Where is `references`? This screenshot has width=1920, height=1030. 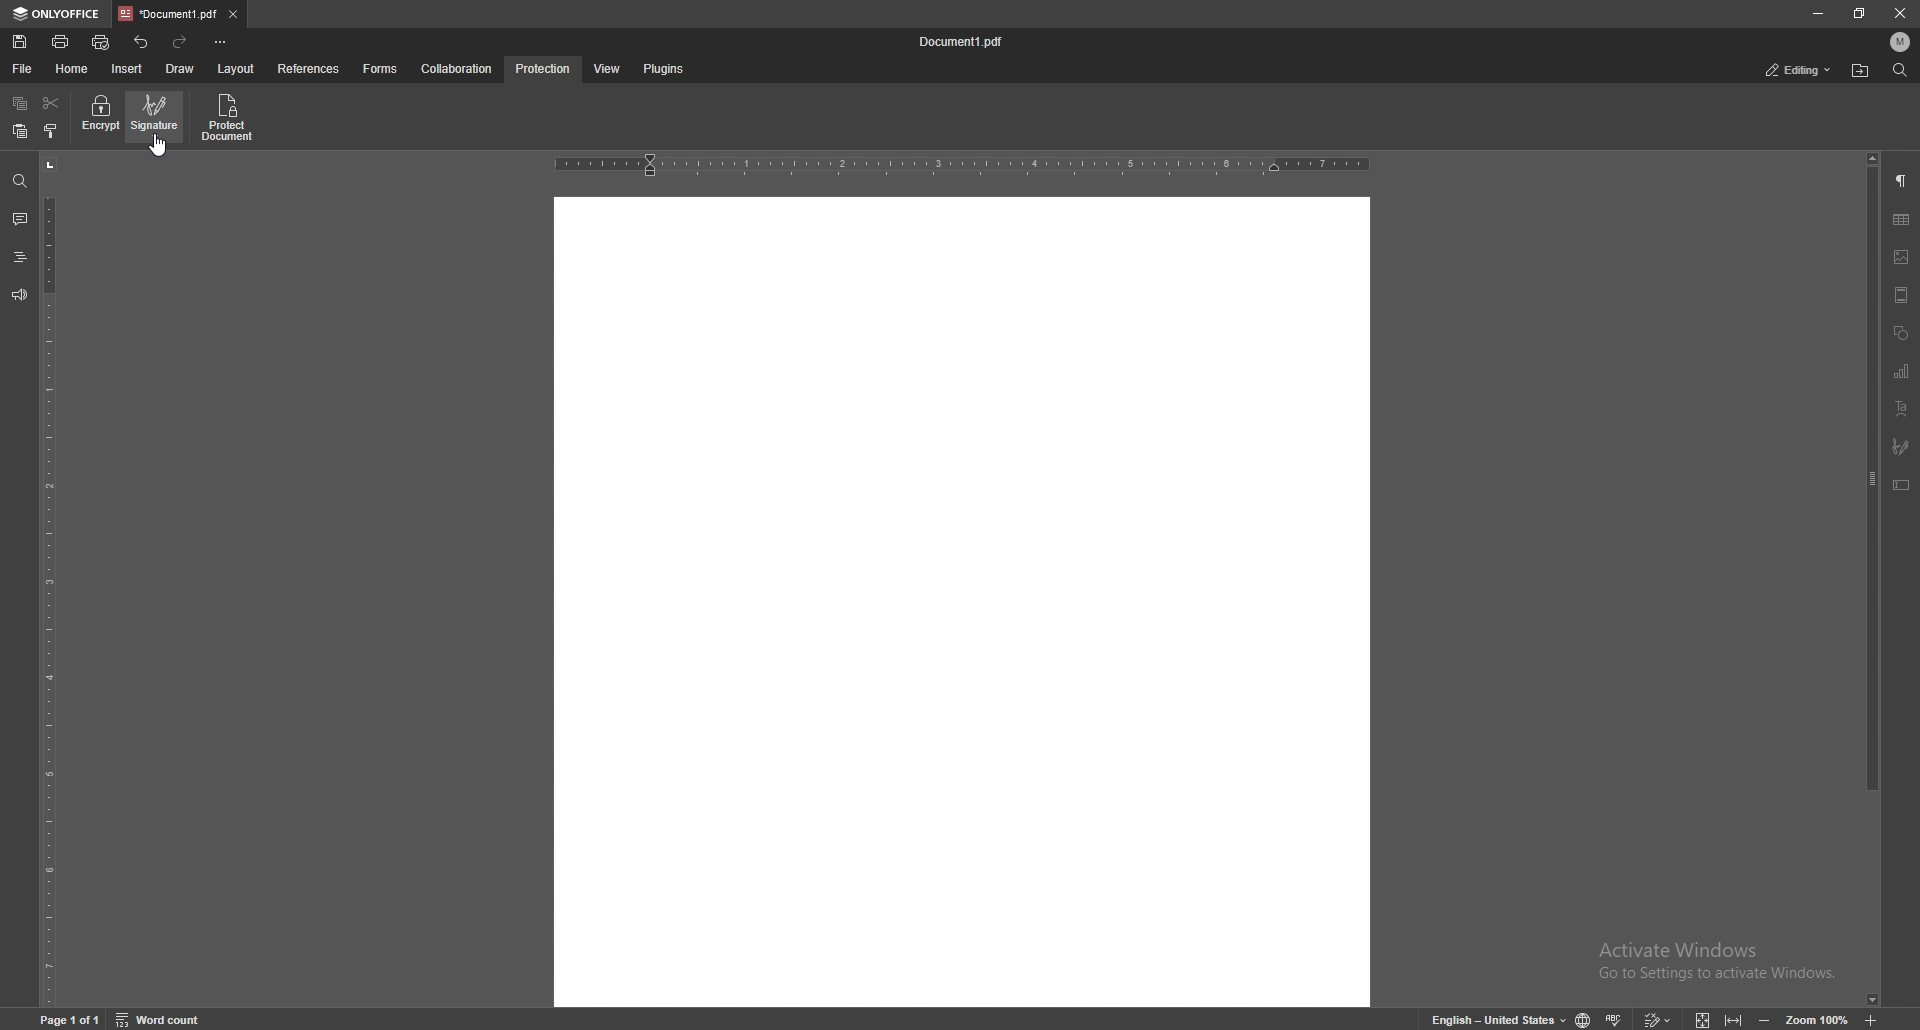 references is located at coordinates (311, 68).